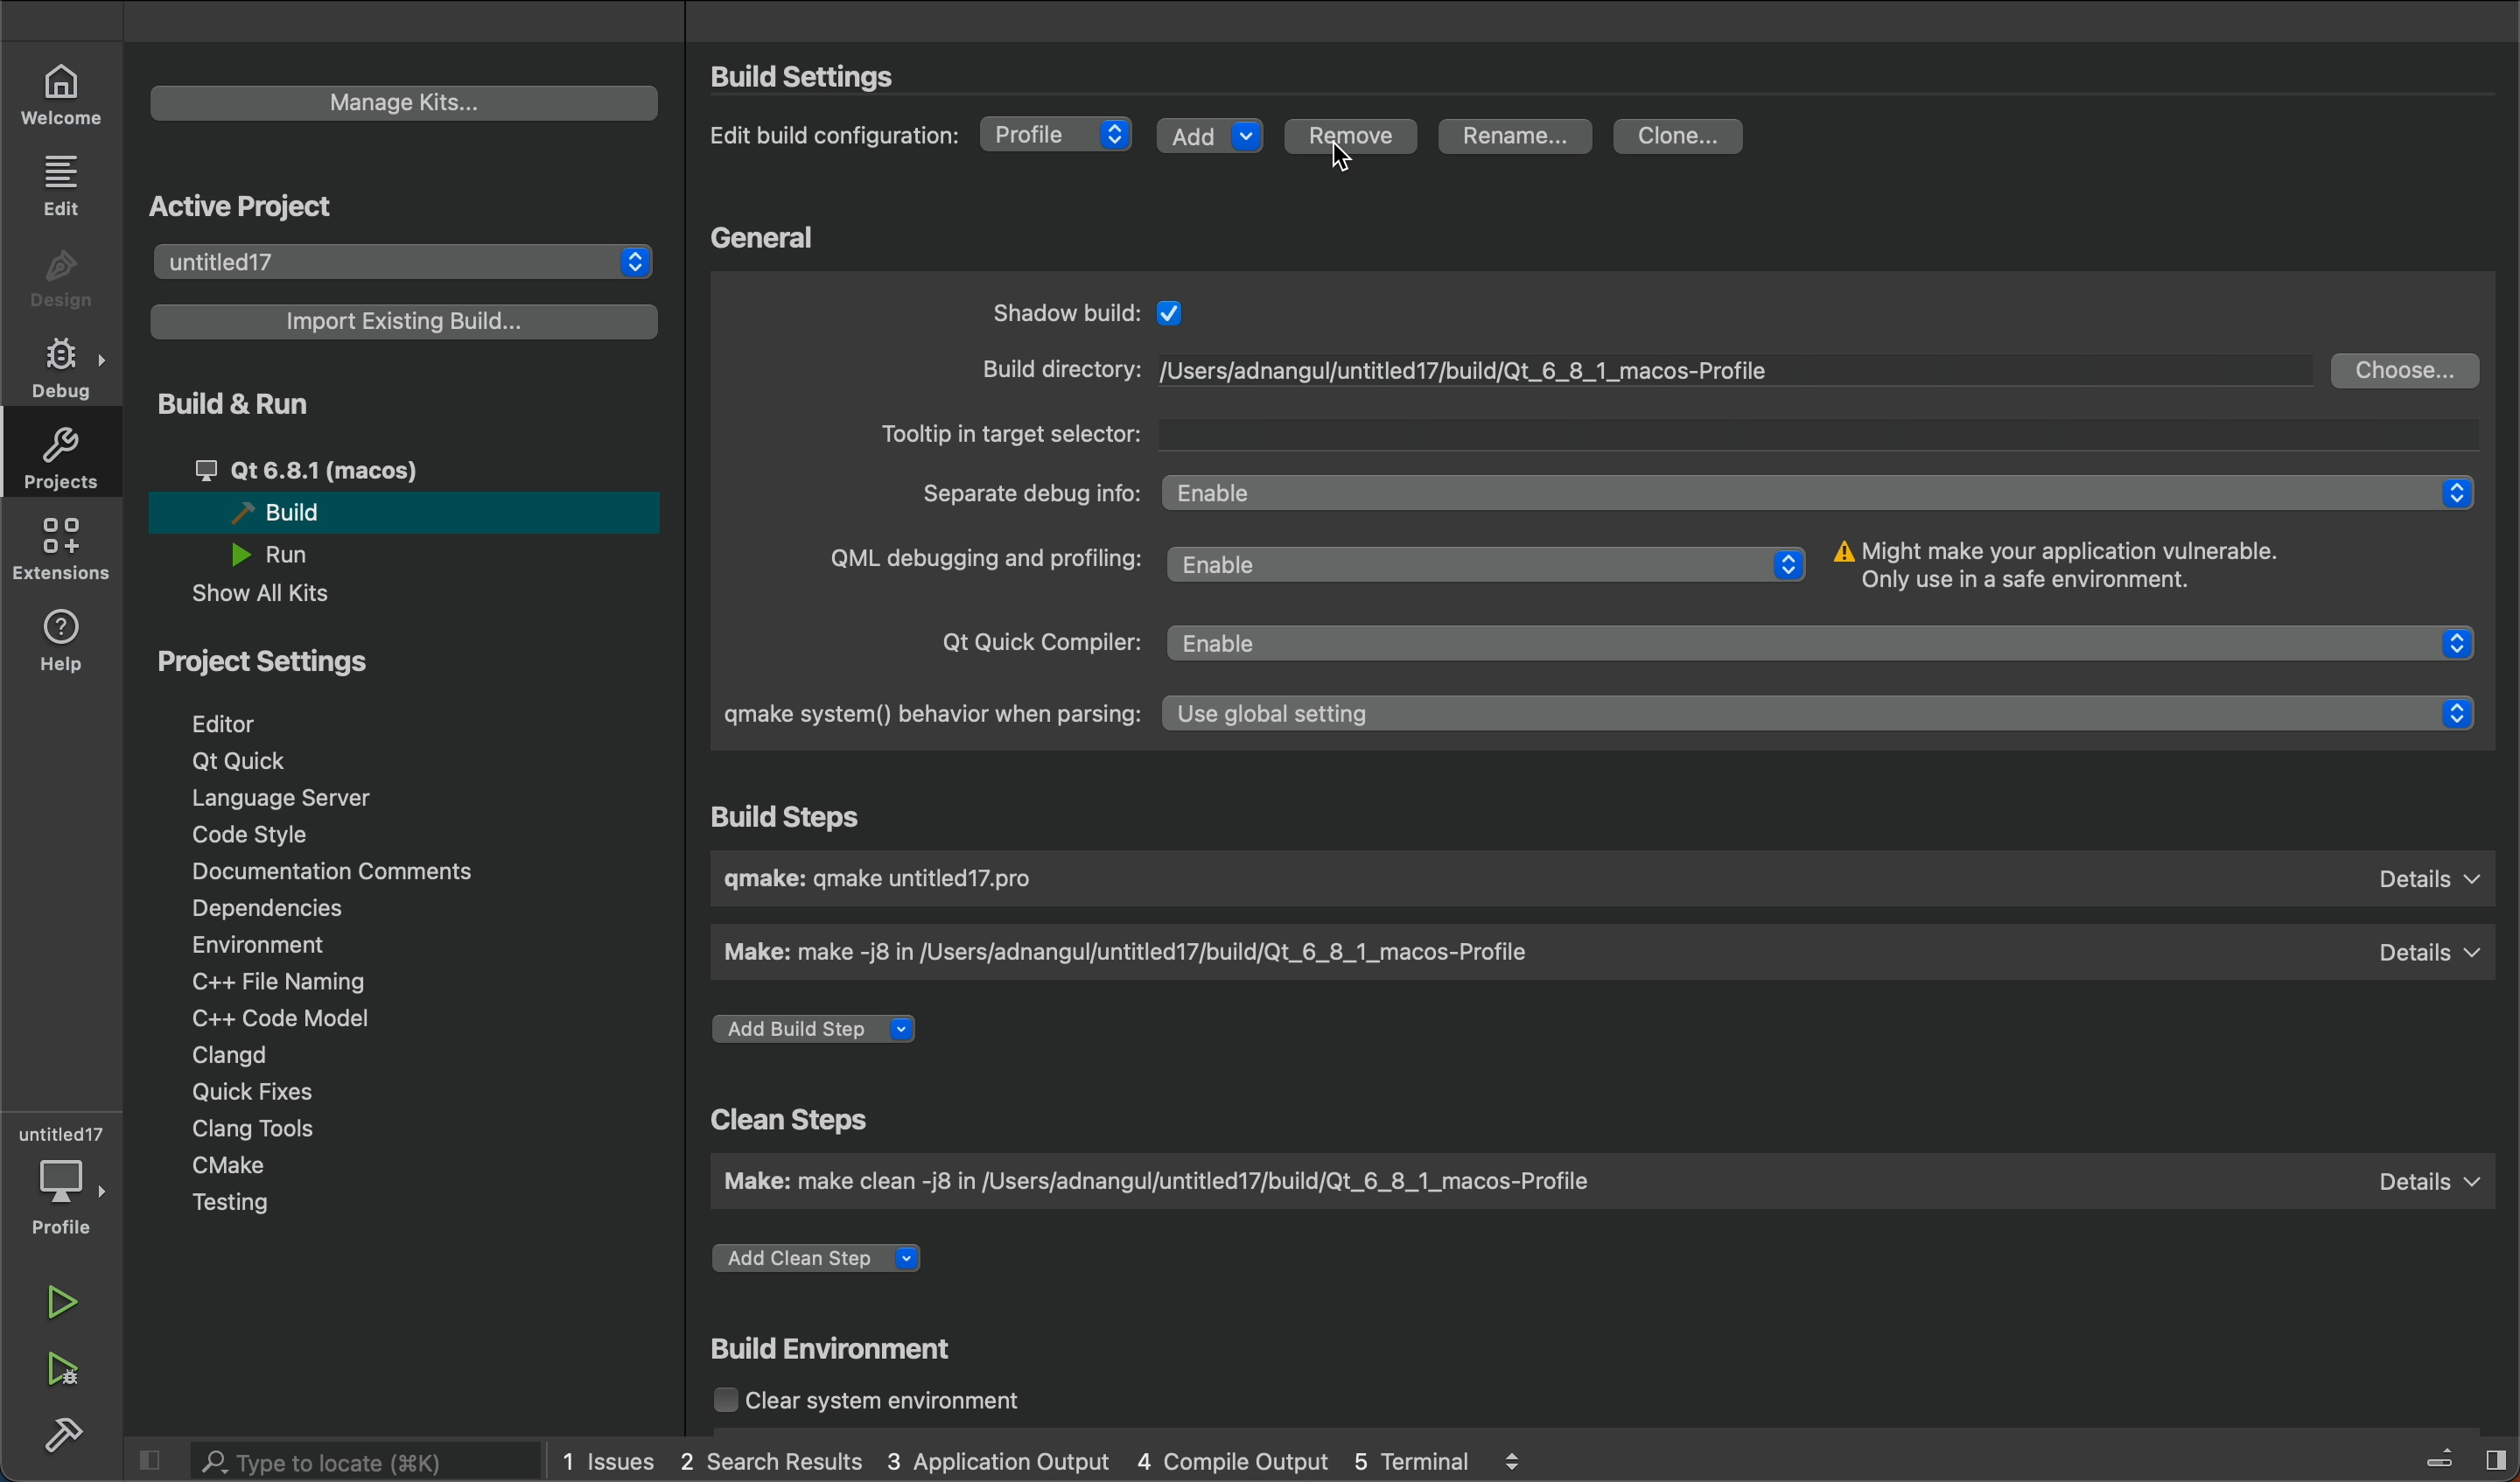 This screenshot has width=2520, height=1482. What do you see at coordinates (1209, 139) in the screenshot?
I see `add` at bounding box center [1209, 139].